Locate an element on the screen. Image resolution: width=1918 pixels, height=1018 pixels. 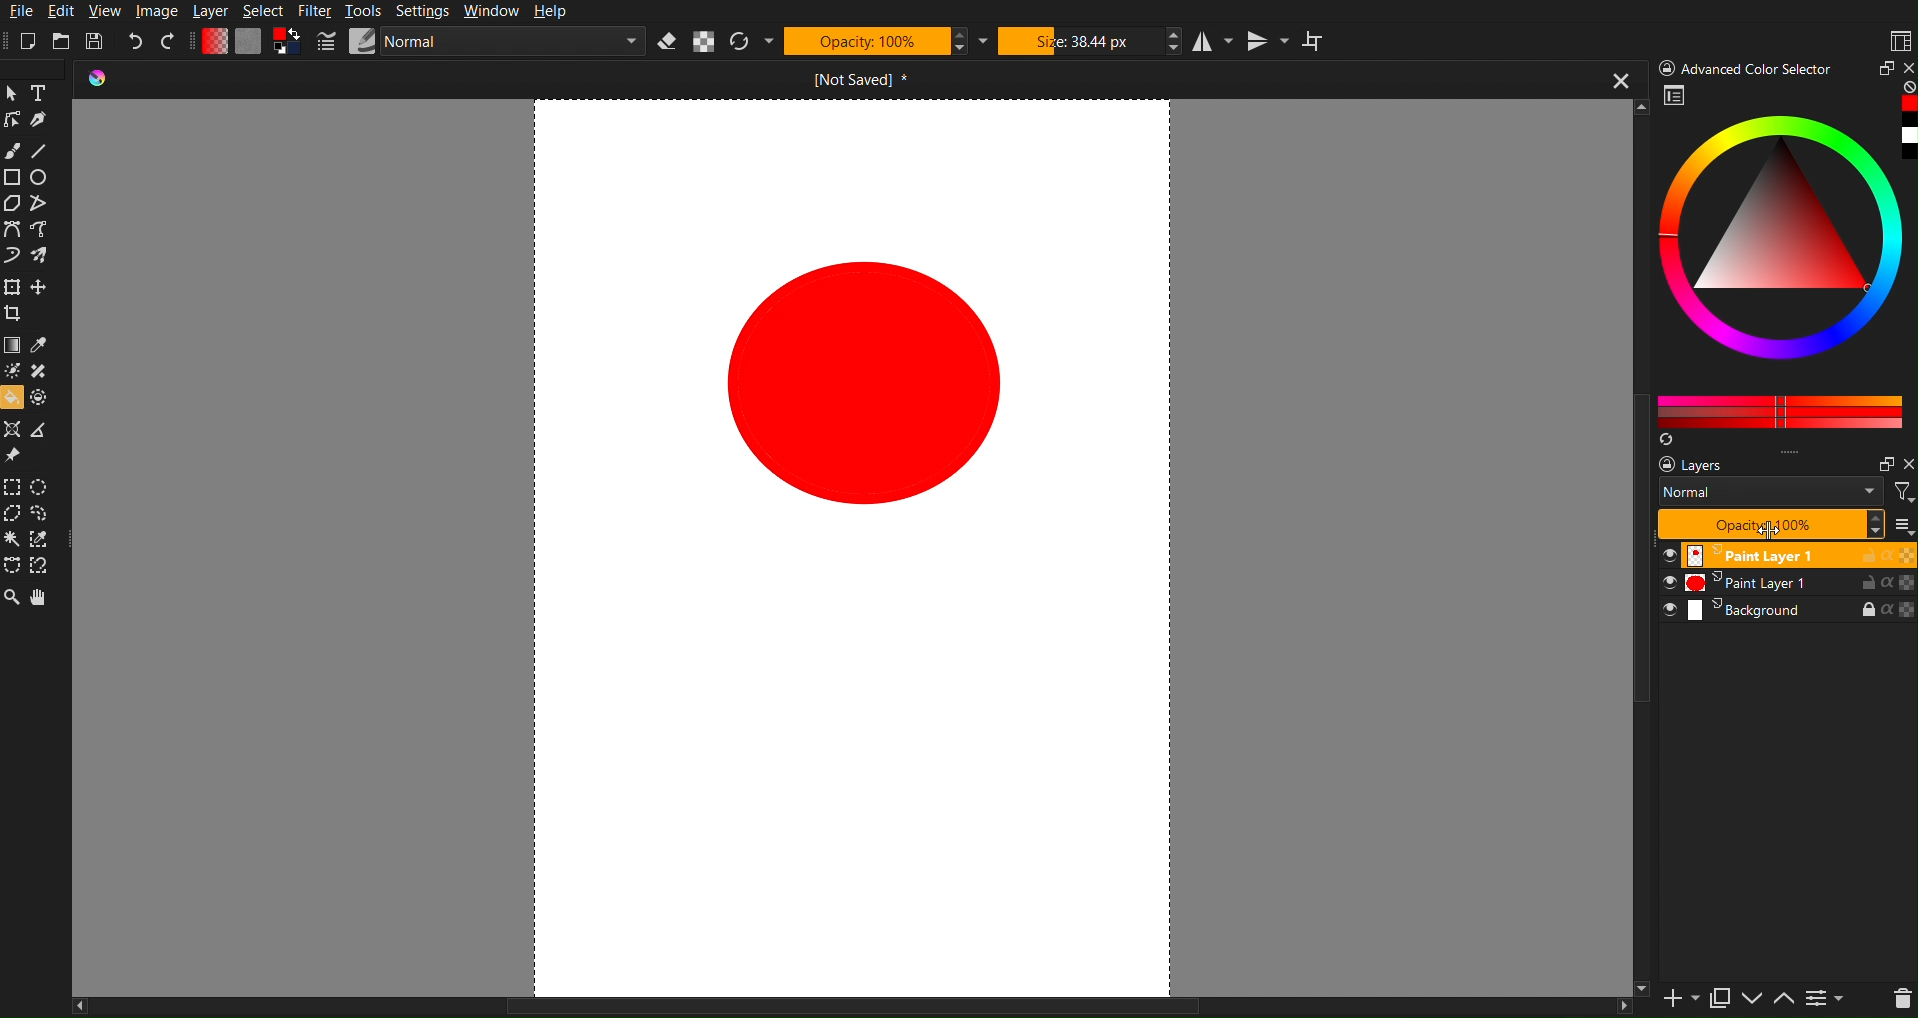
Magnetic Curve is located at coordinates (42, 567).